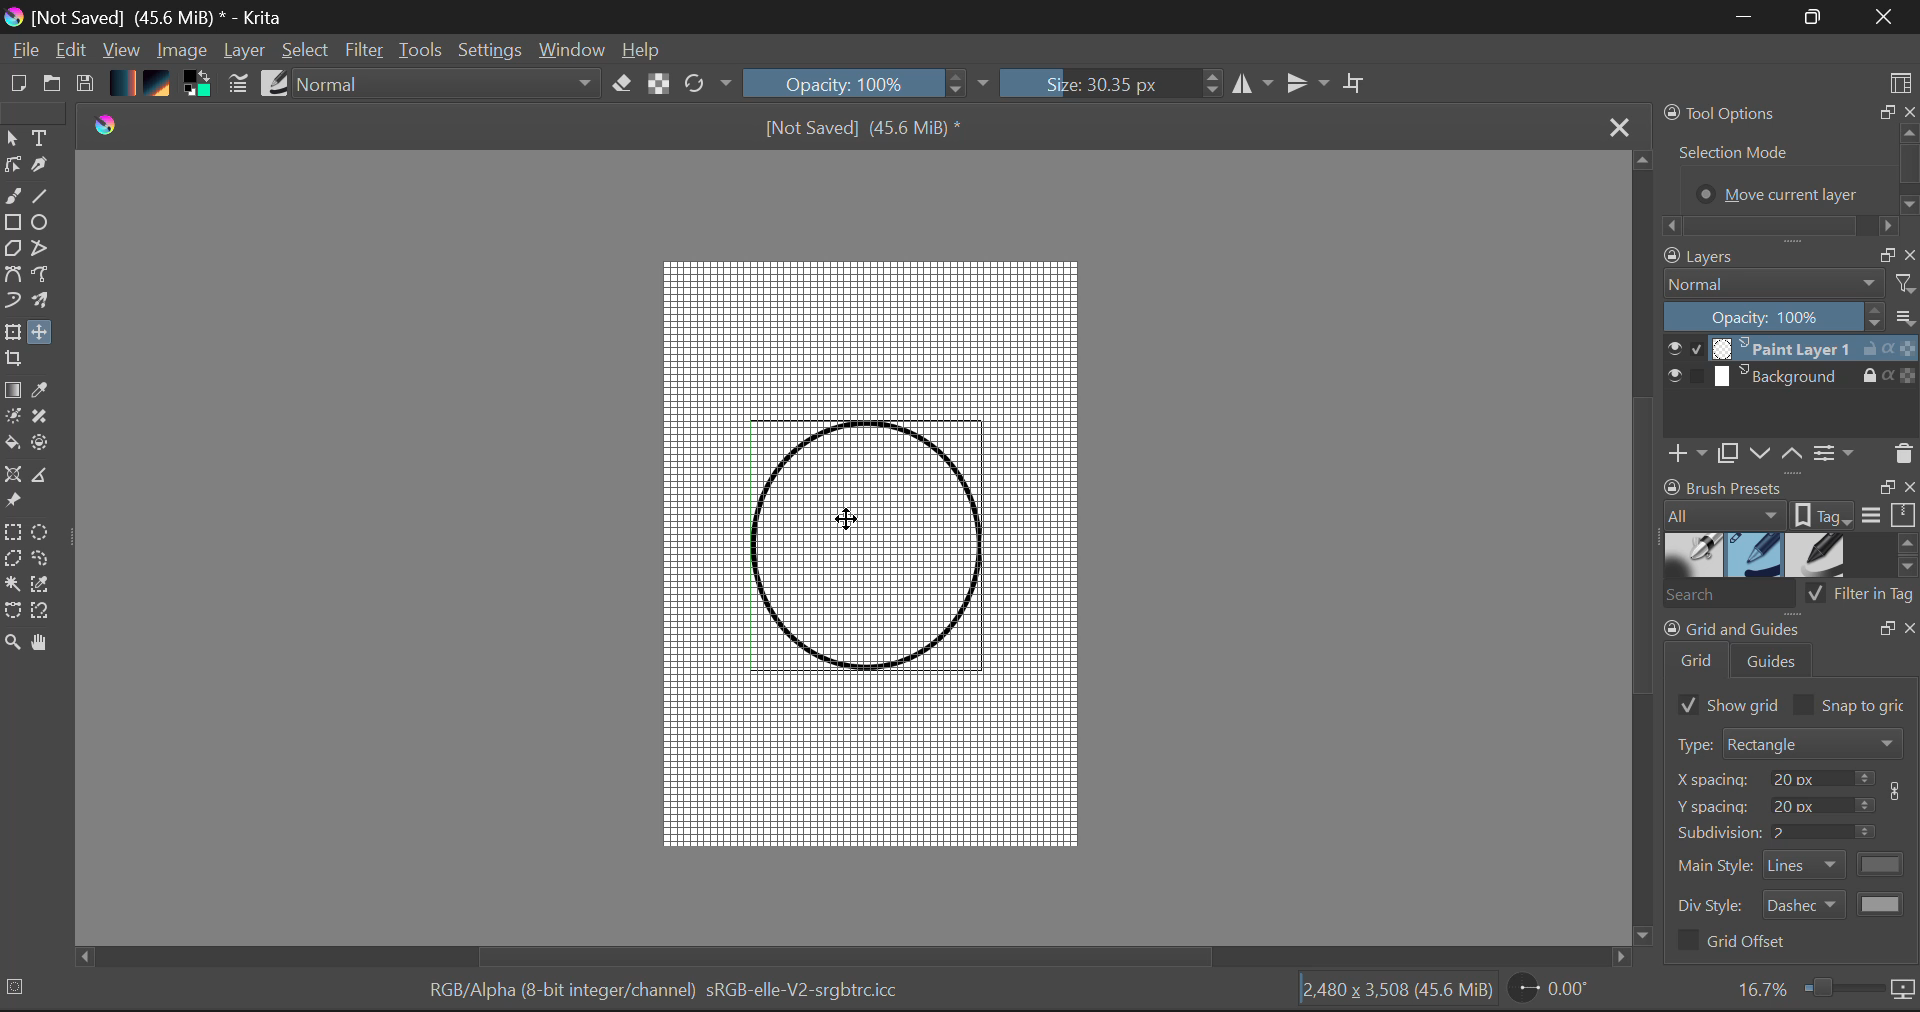 Image resolution: width=1920 pixels, height=1012 pixels. I want to click on Layers Quickbuttons, so click(1788, 455).